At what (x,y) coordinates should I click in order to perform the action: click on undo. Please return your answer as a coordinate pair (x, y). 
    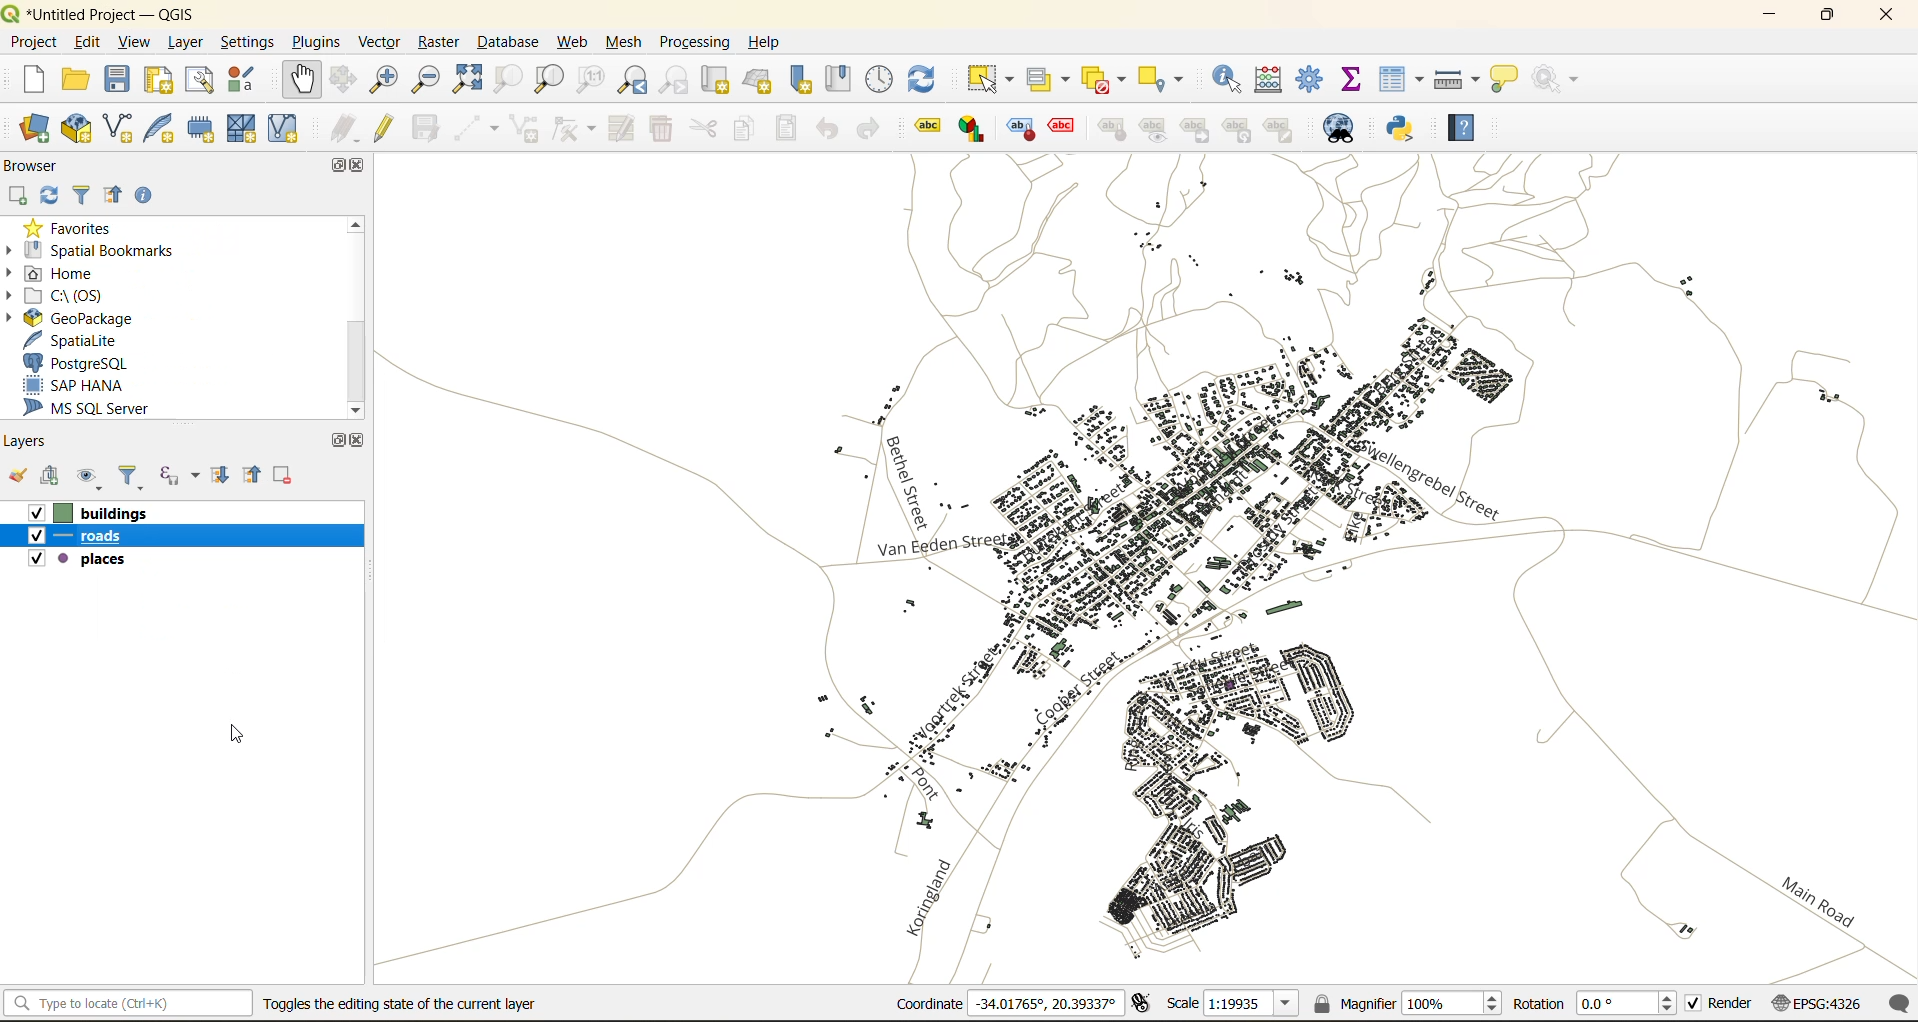
    Looking at the image, I should click on (831, 129).